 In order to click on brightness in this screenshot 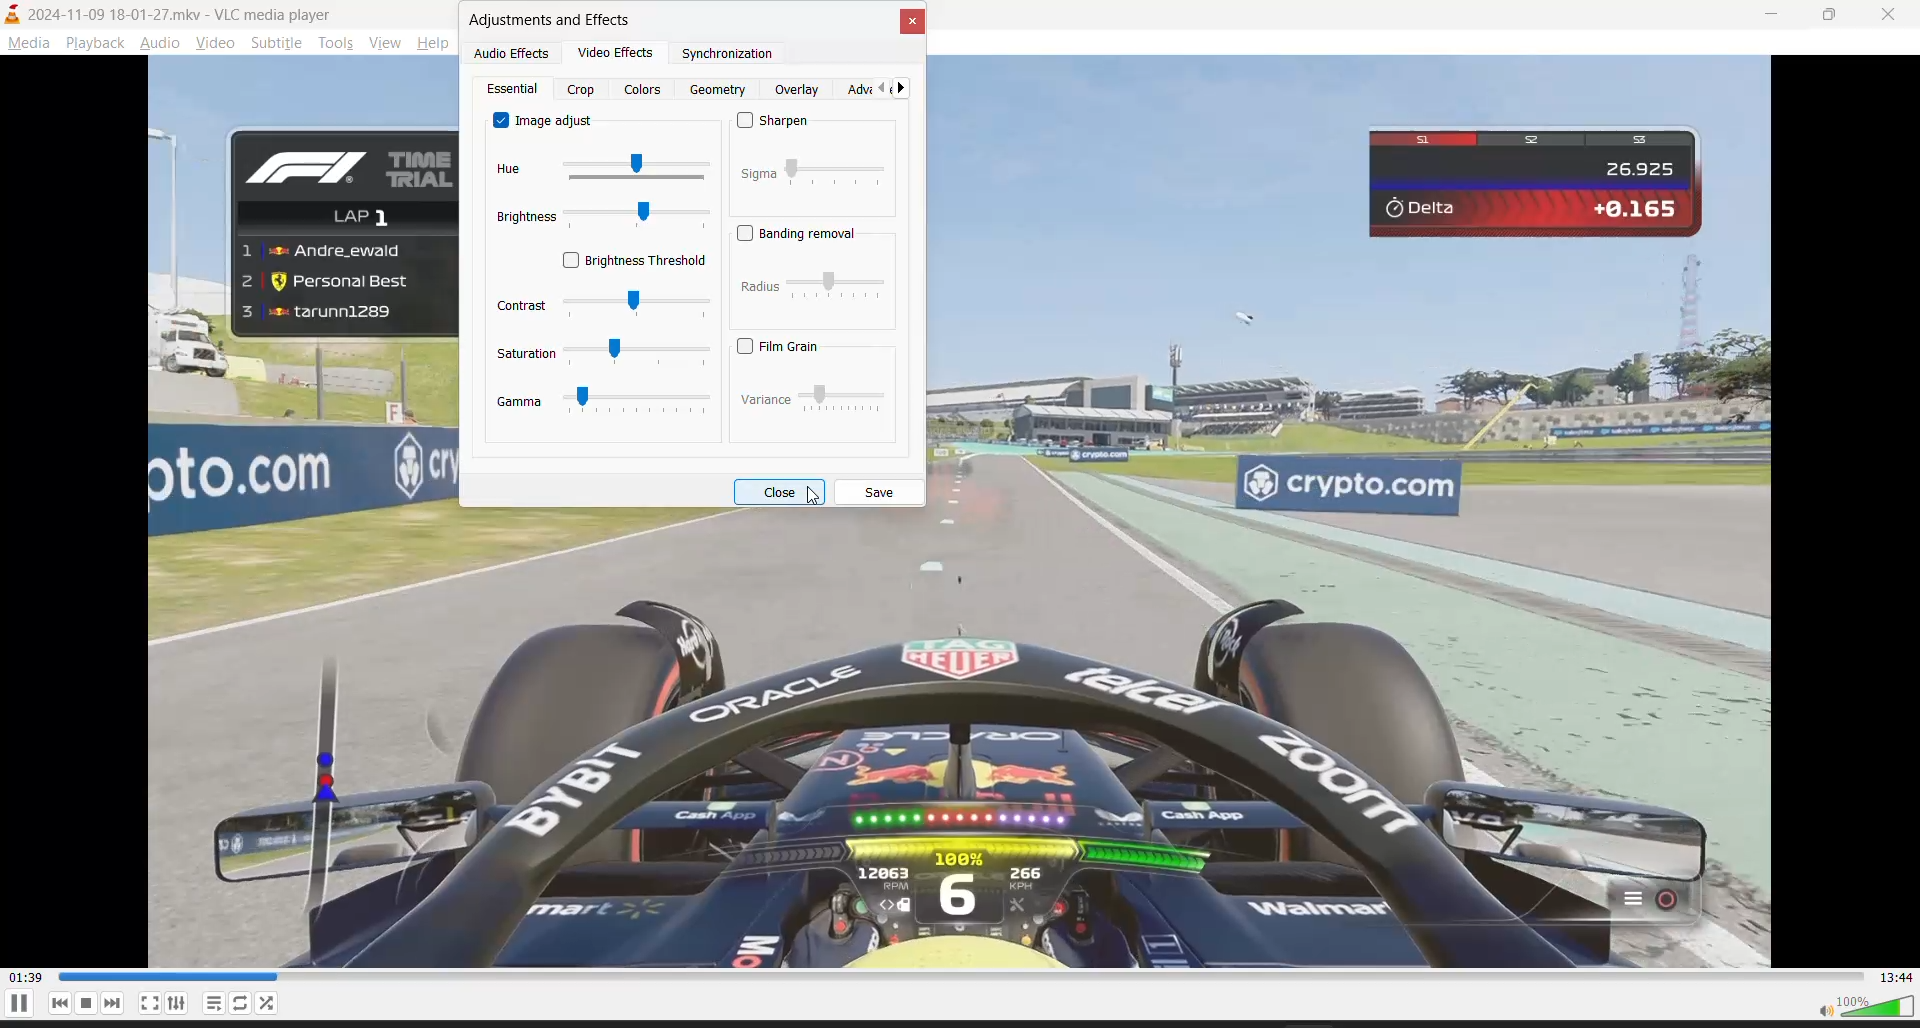, I will do `click(602, 218)`.